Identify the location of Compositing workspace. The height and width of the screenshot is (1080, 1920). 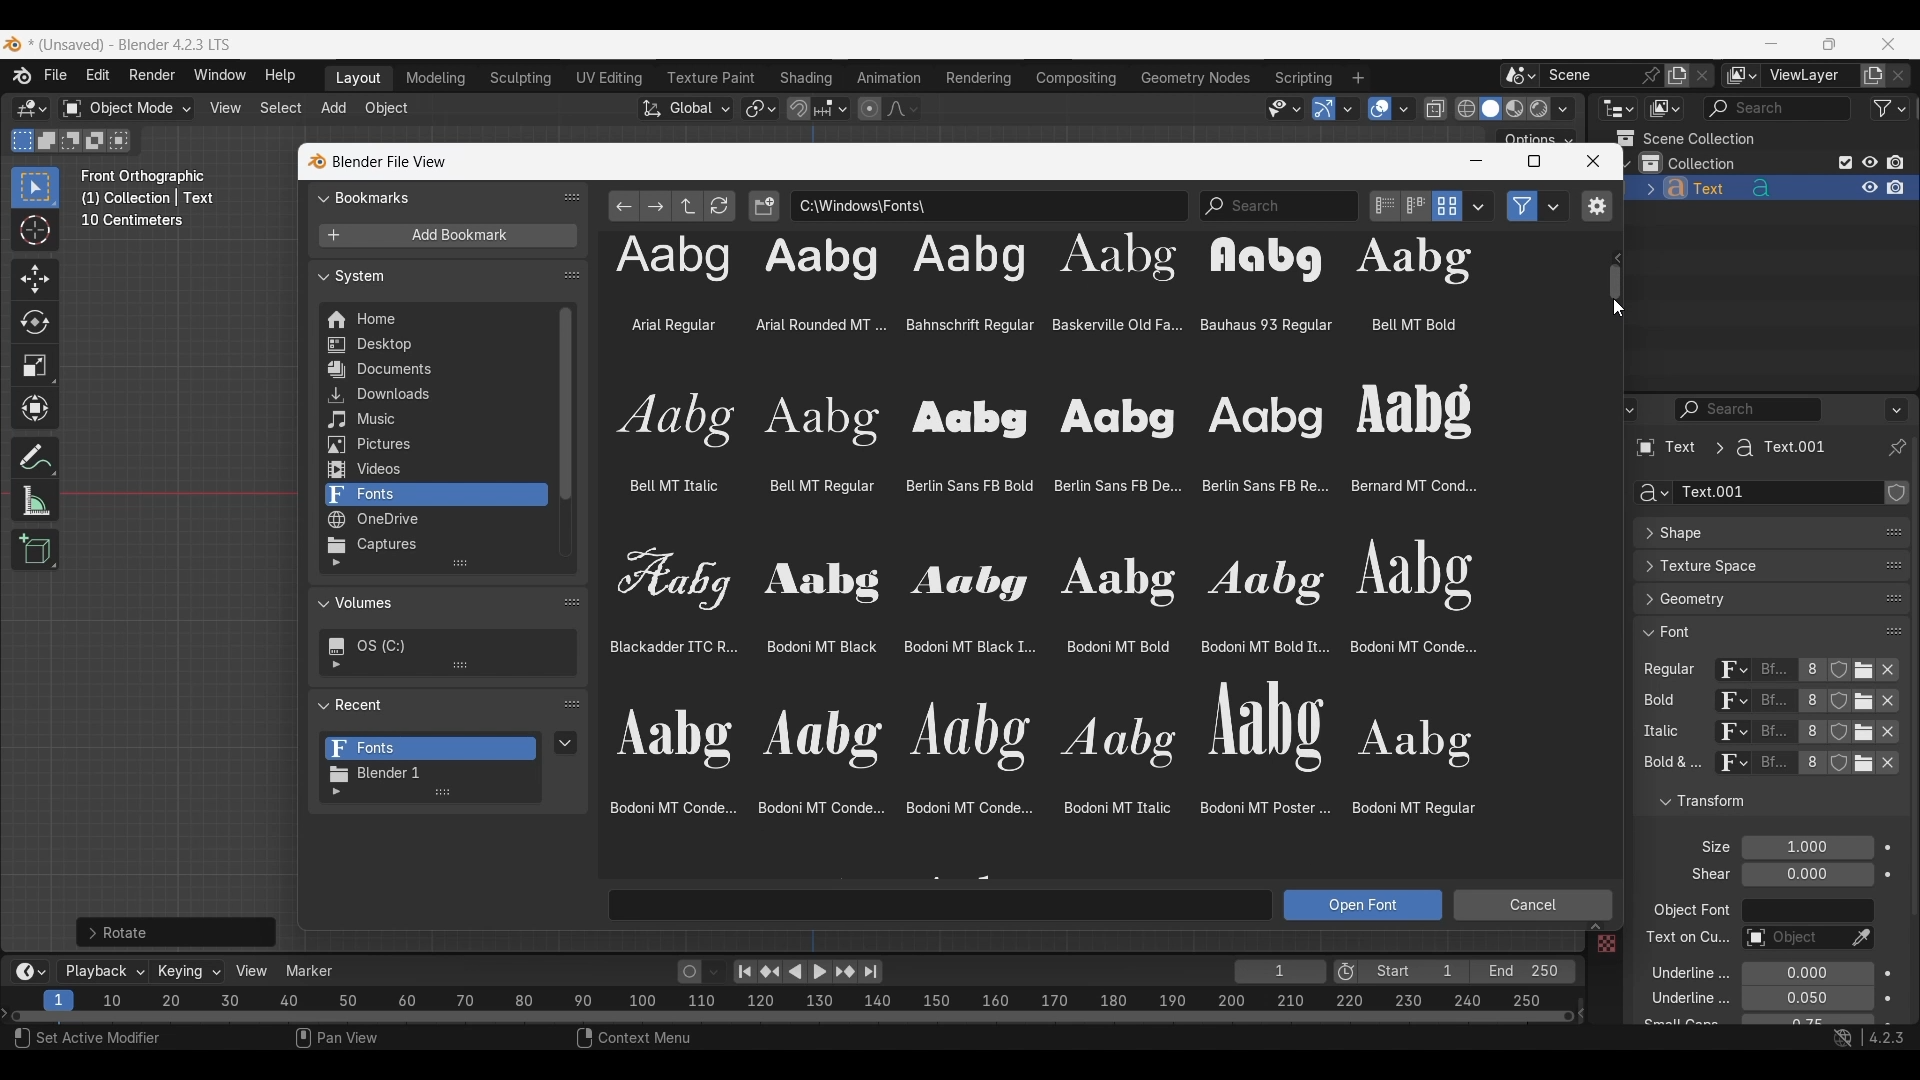
(1077, 78).